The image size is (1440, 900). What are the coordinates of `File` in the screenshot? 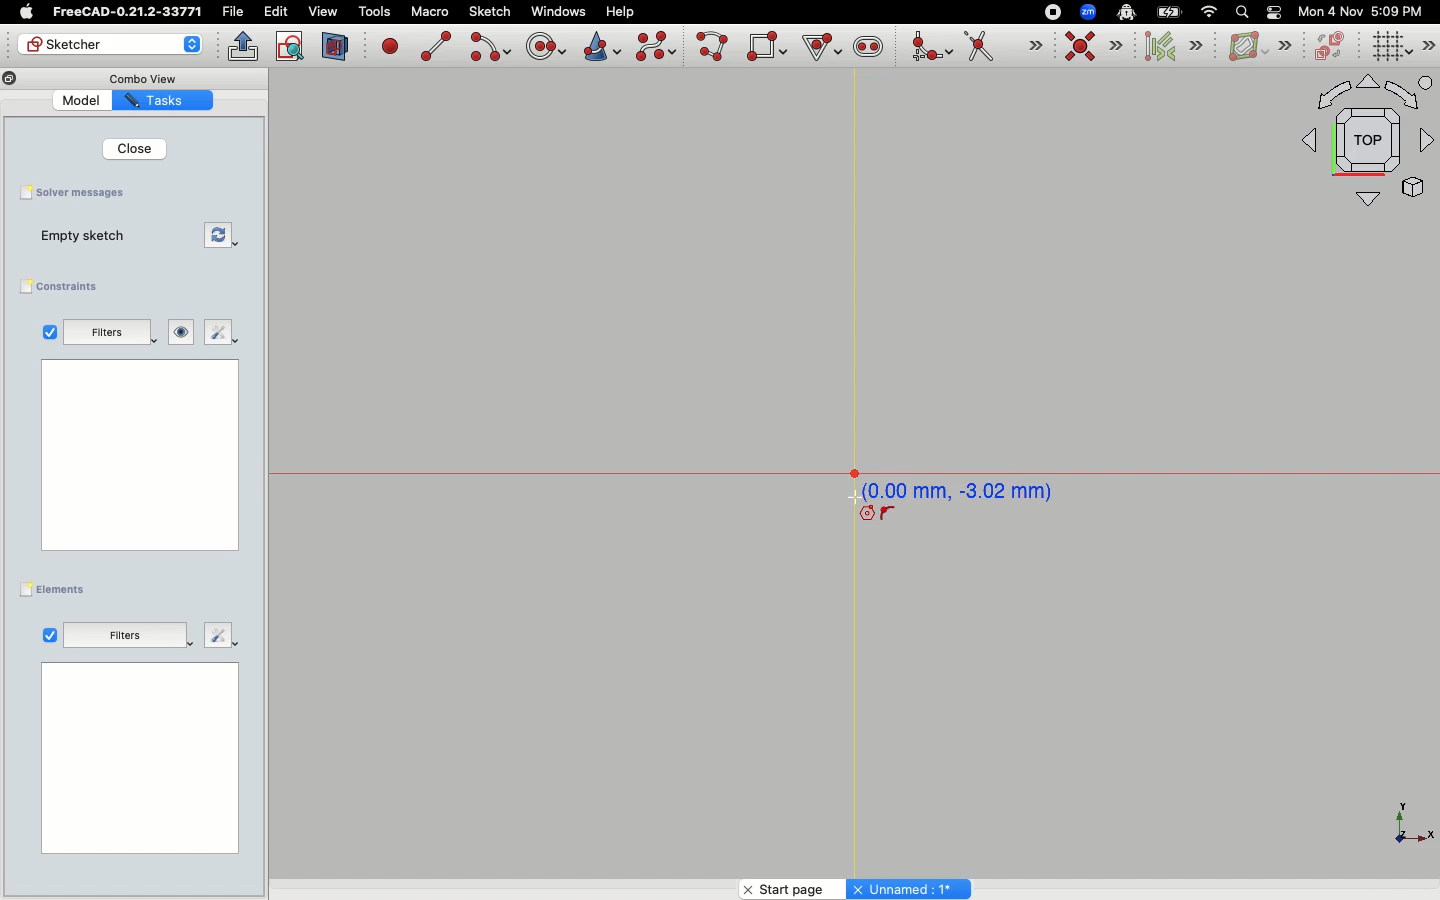 It's located at (235, 12).